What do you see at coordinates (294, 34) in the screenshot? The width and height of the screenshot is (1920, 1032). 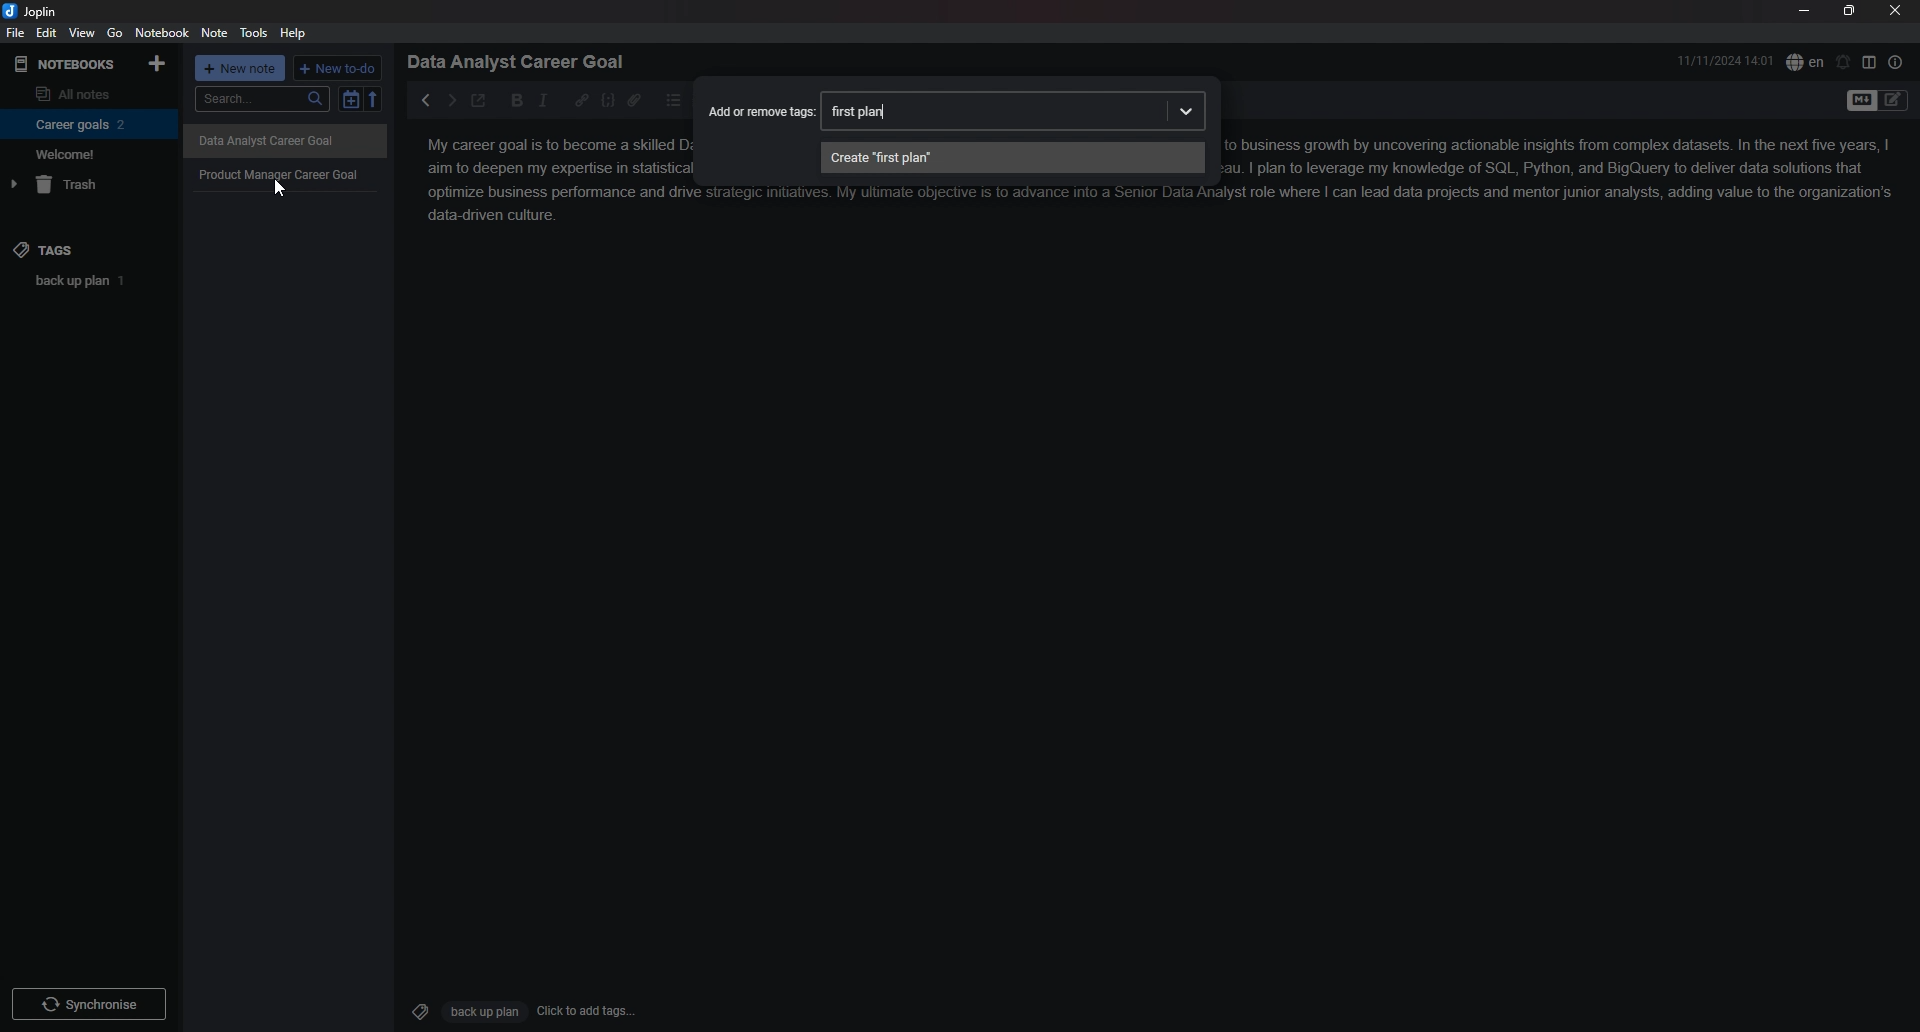 I see `help` at bounding box center [294, 34].